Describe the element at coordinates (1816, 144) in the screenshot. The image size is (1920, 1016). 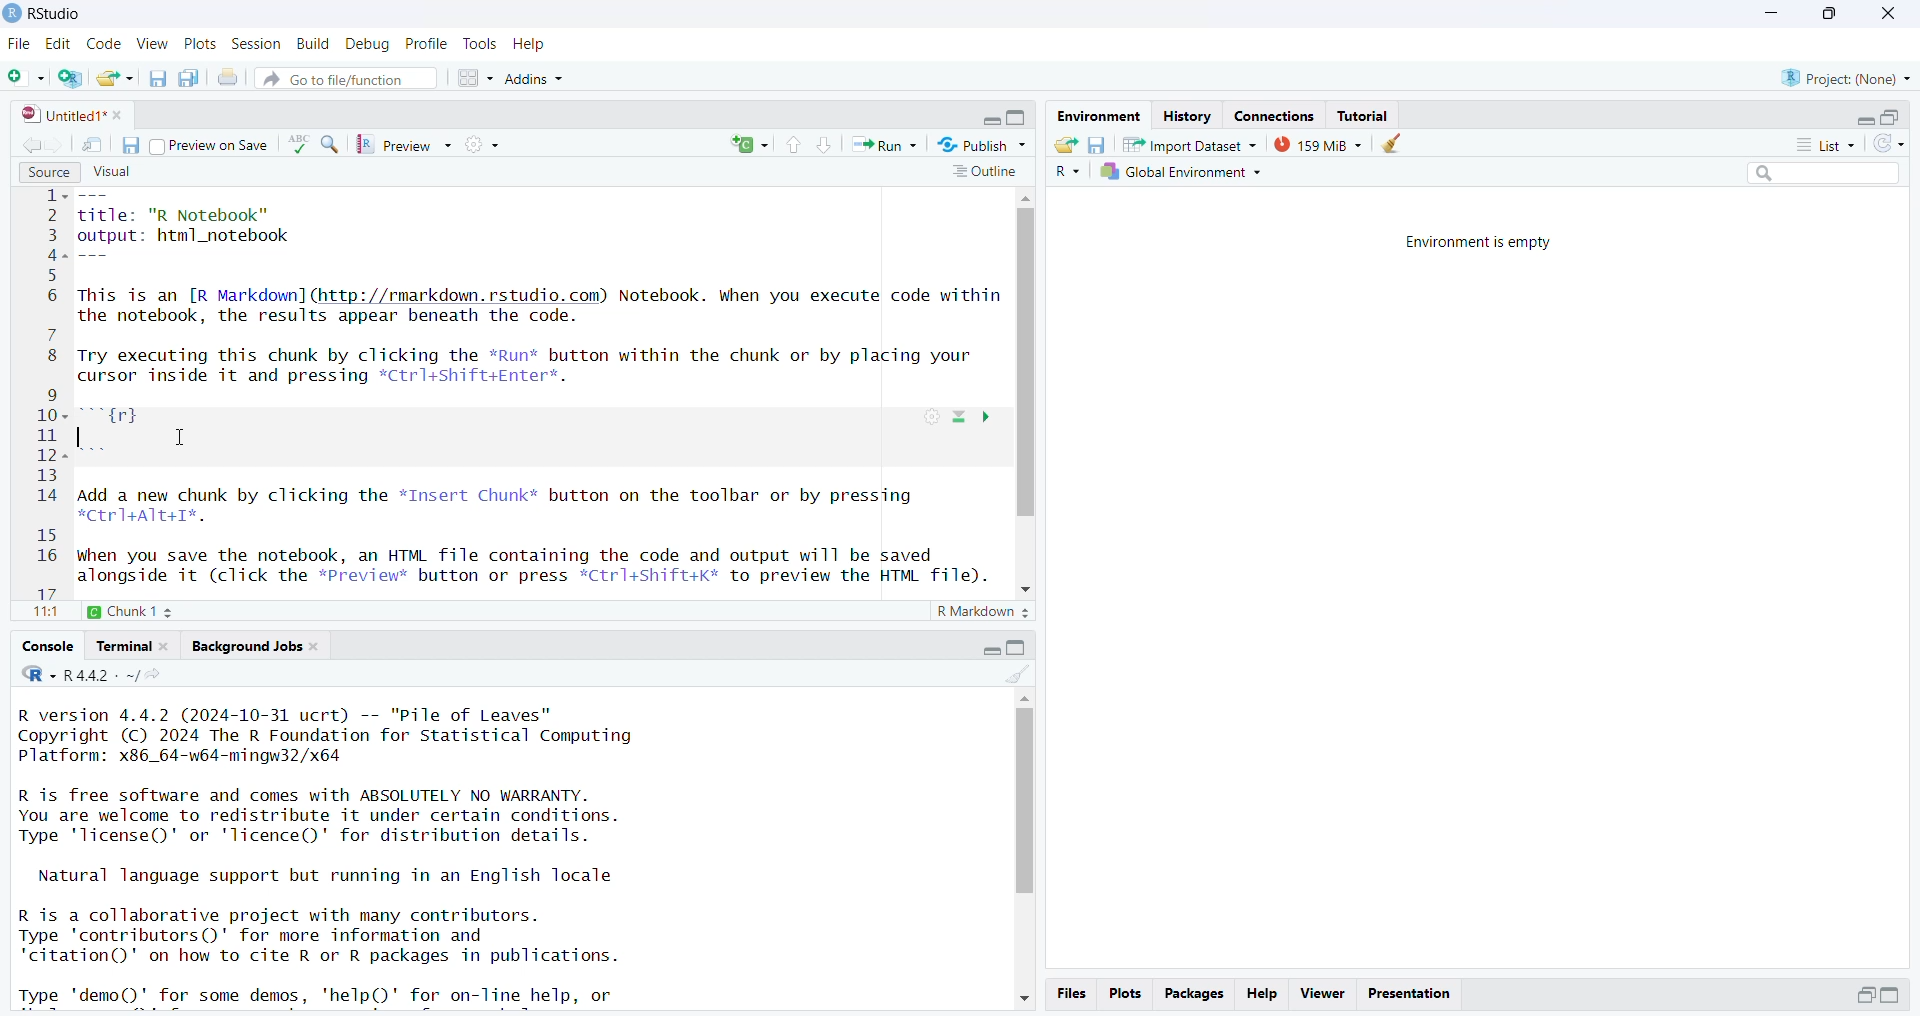
I see `list` at that location.